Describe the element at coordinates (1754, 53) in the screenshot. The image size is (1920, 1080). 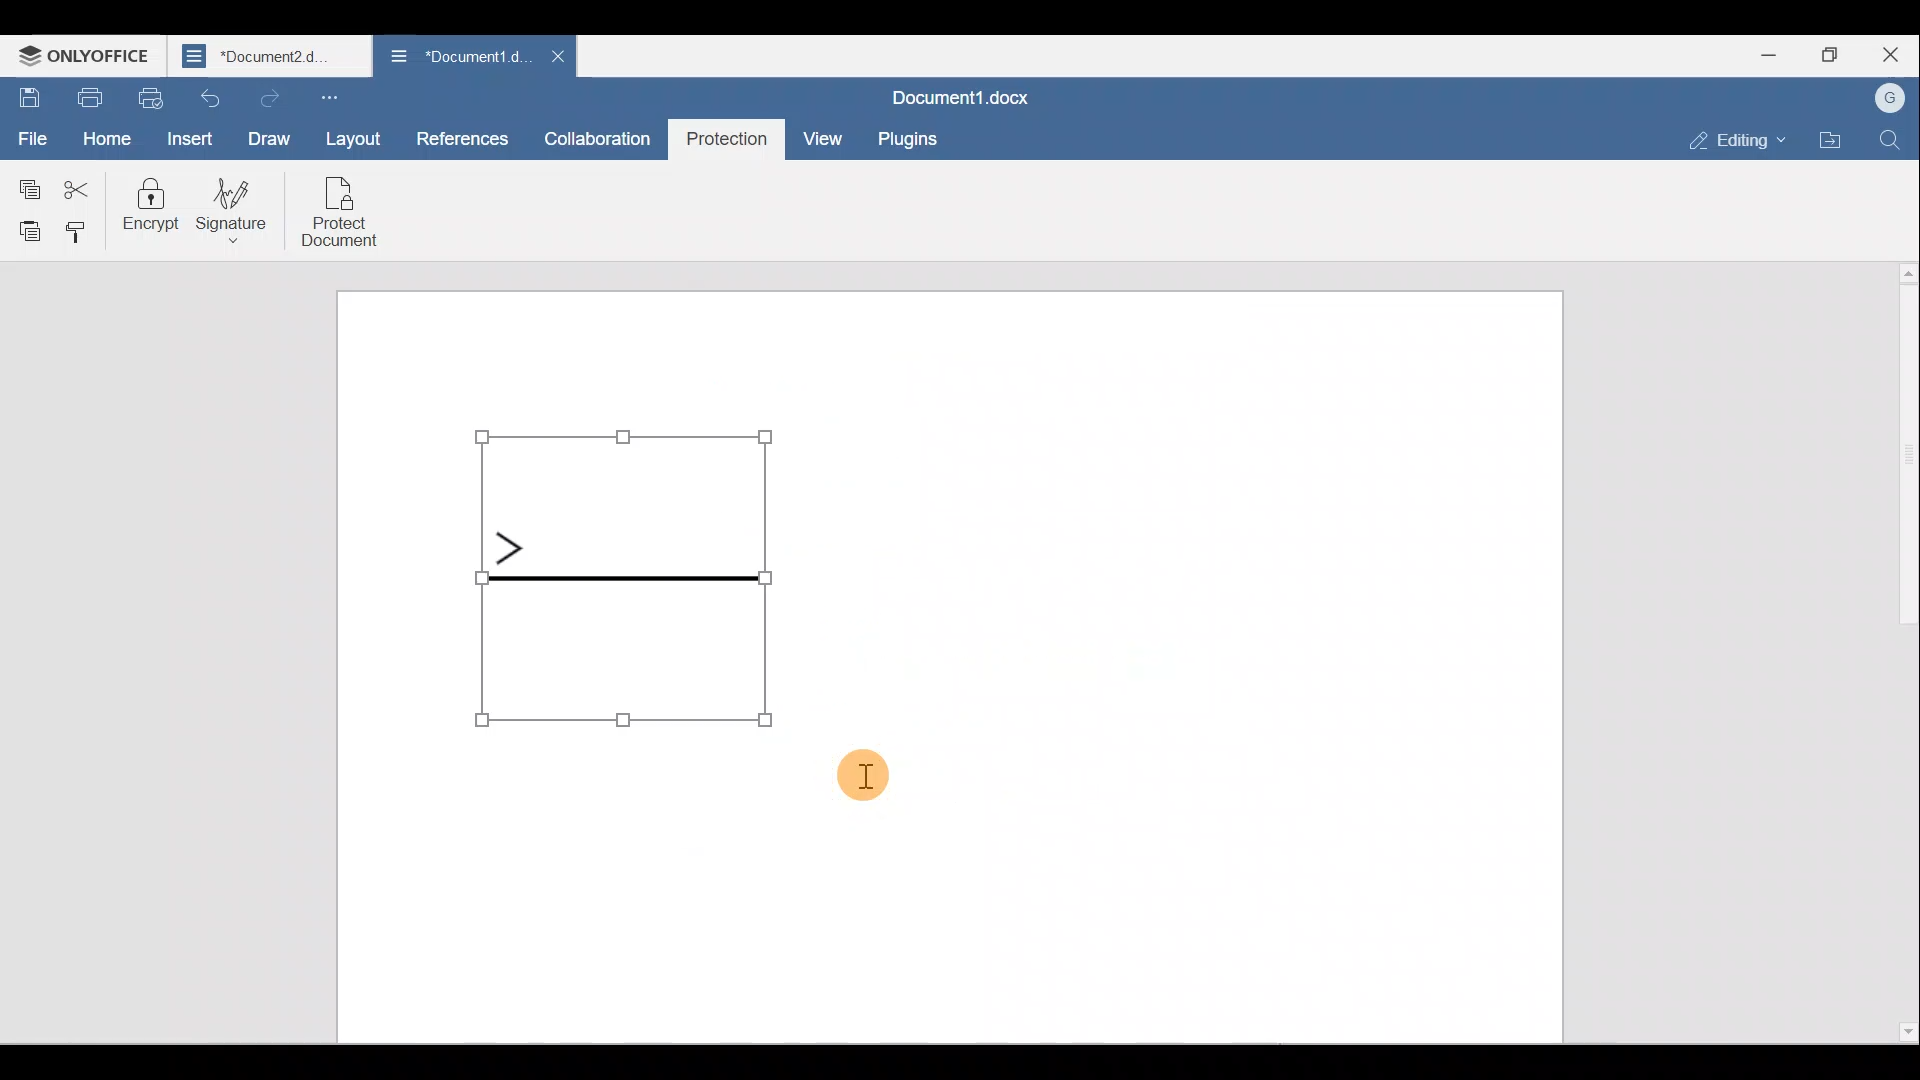
I see `Minimize` at that location.